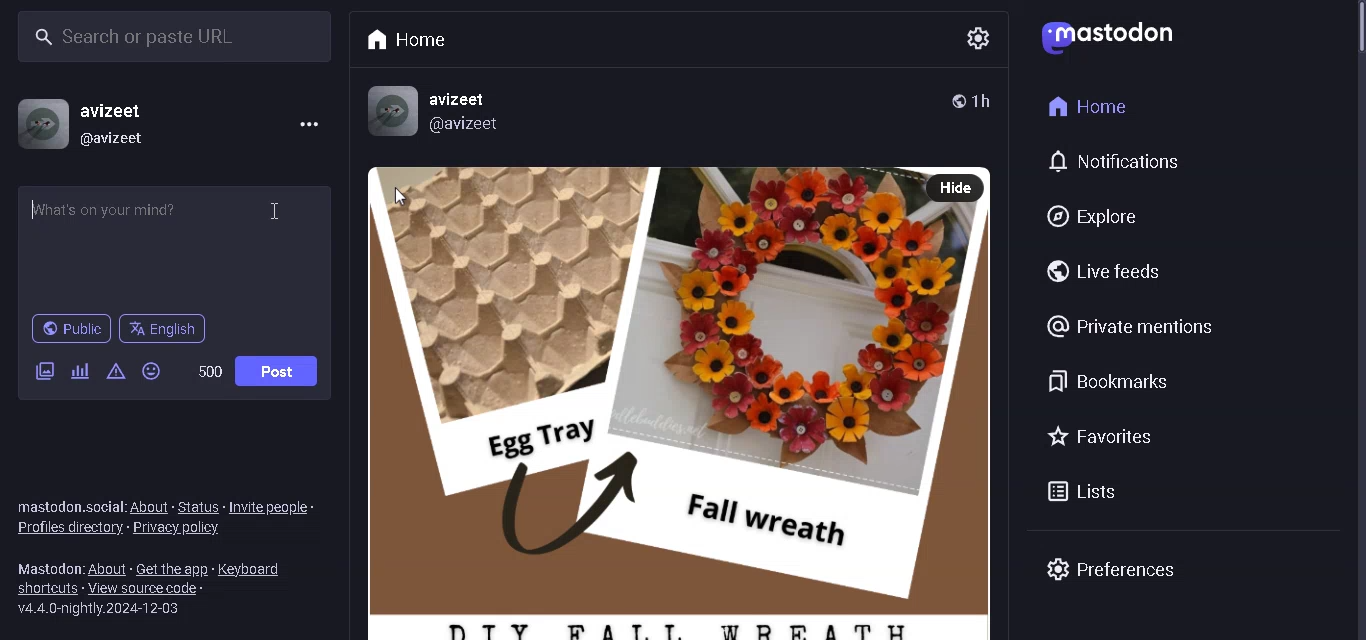 This screenshot has height=640, width=1366. What do you see at coordinates (177, 38) in the screenshot?
I see `SEARCH BAR` at bounding box center [177, 38].